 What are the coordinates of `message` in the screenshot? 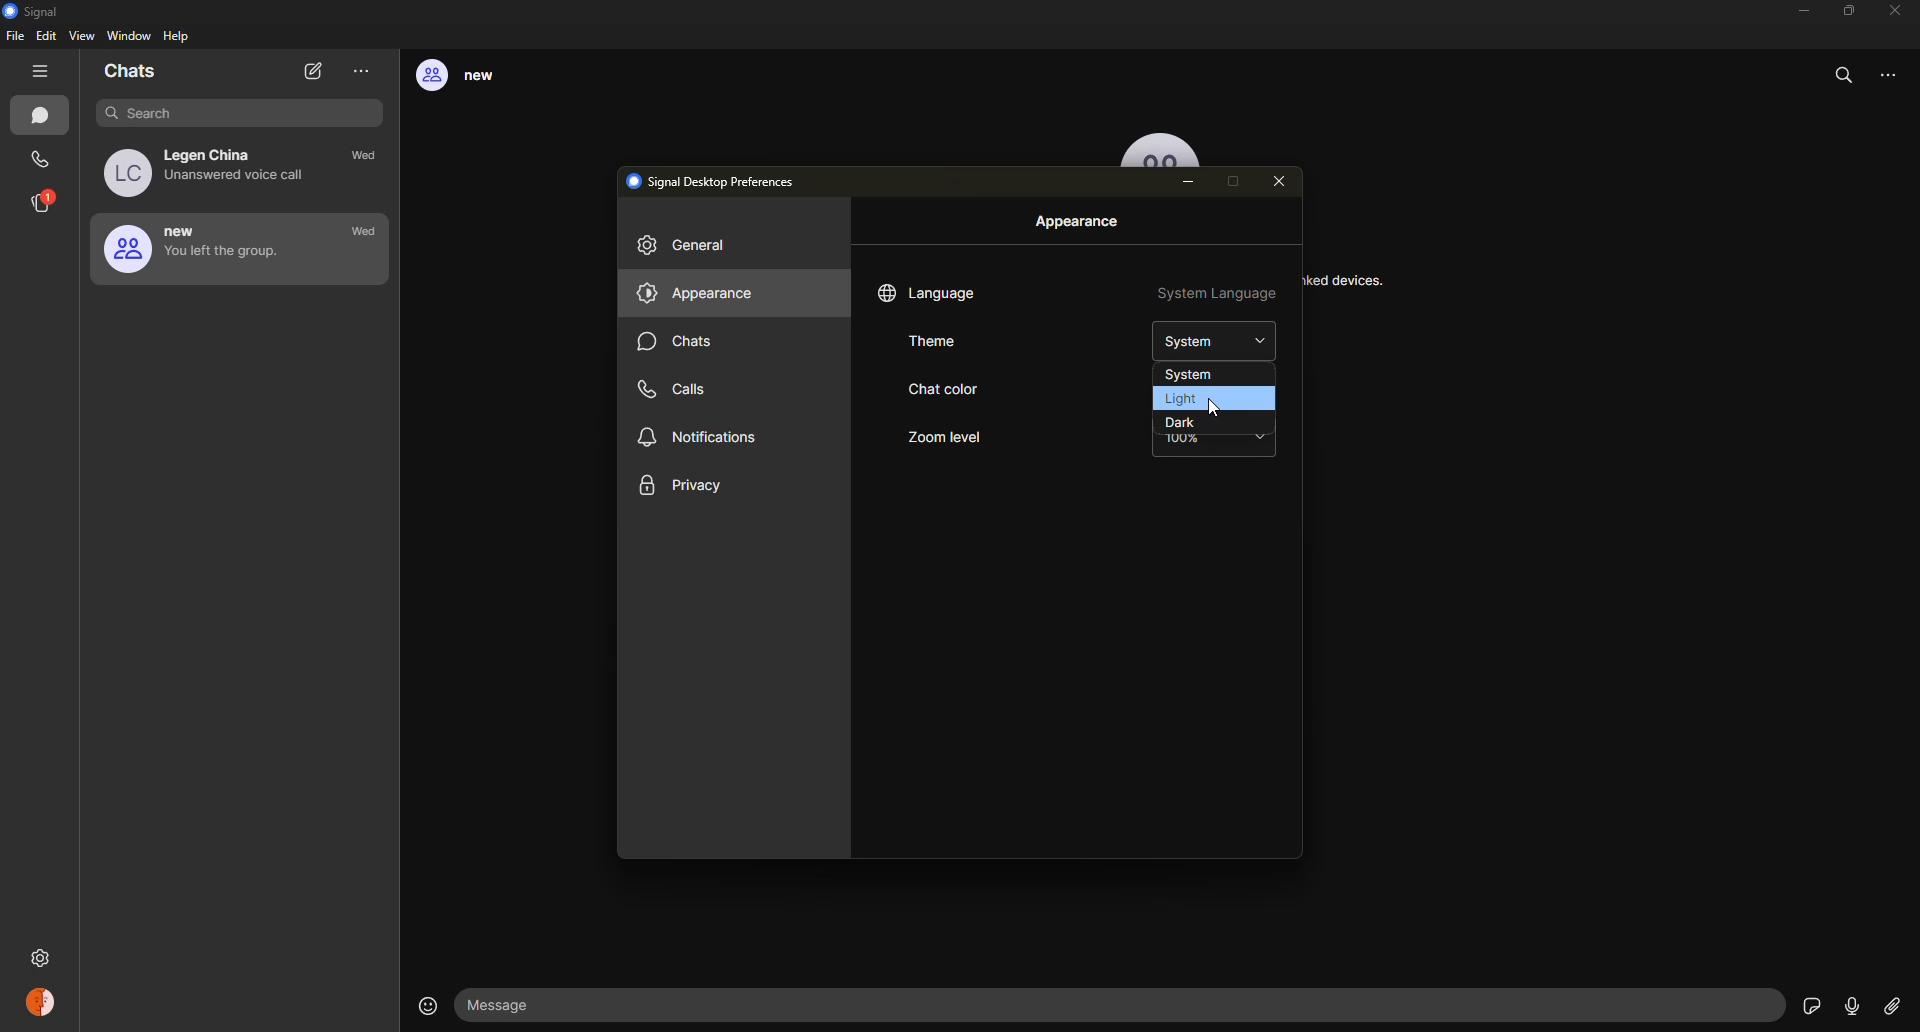 It's located at (511, 1005).